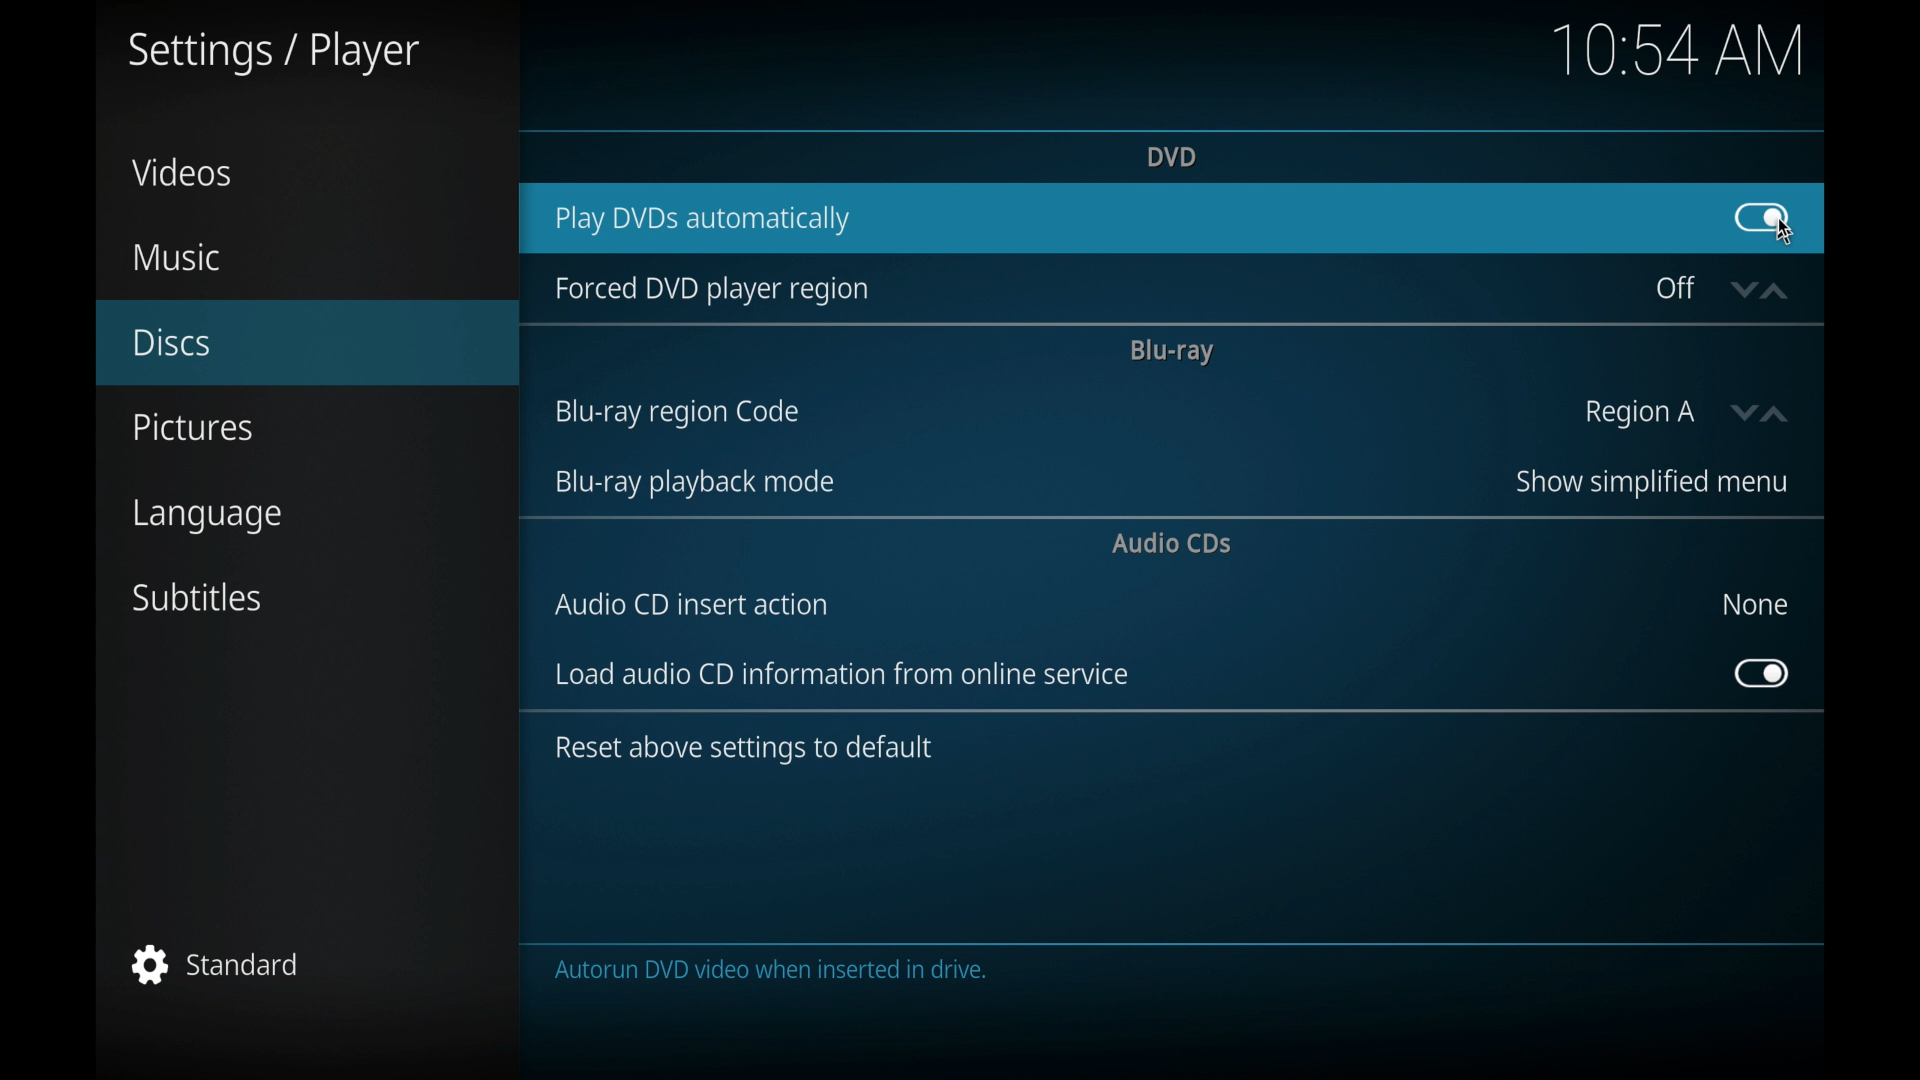 The image size is (1920, 1080). What do you see at coordinates (1762, 674) in the screenshot?
I see `toggle button` at bounding box center [1762, 674].